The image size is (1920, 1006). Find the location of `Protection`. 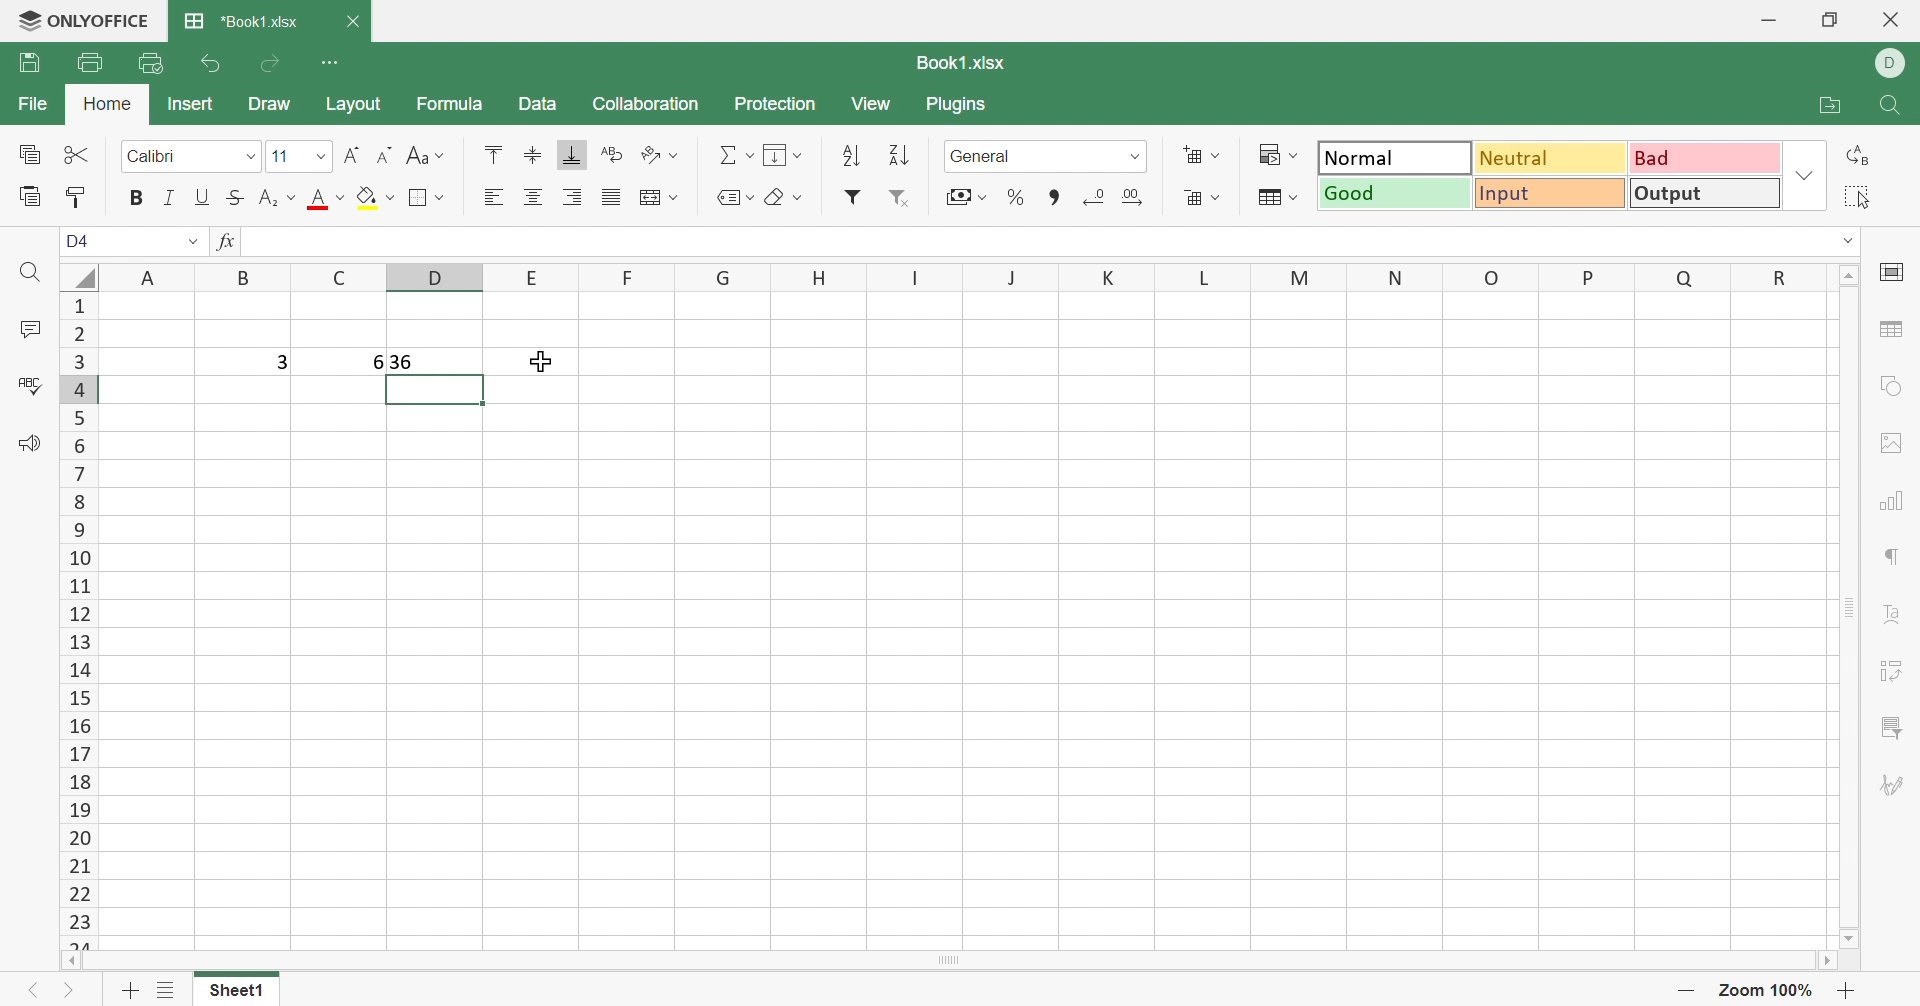

Protection is located at coordinates (774, 104).